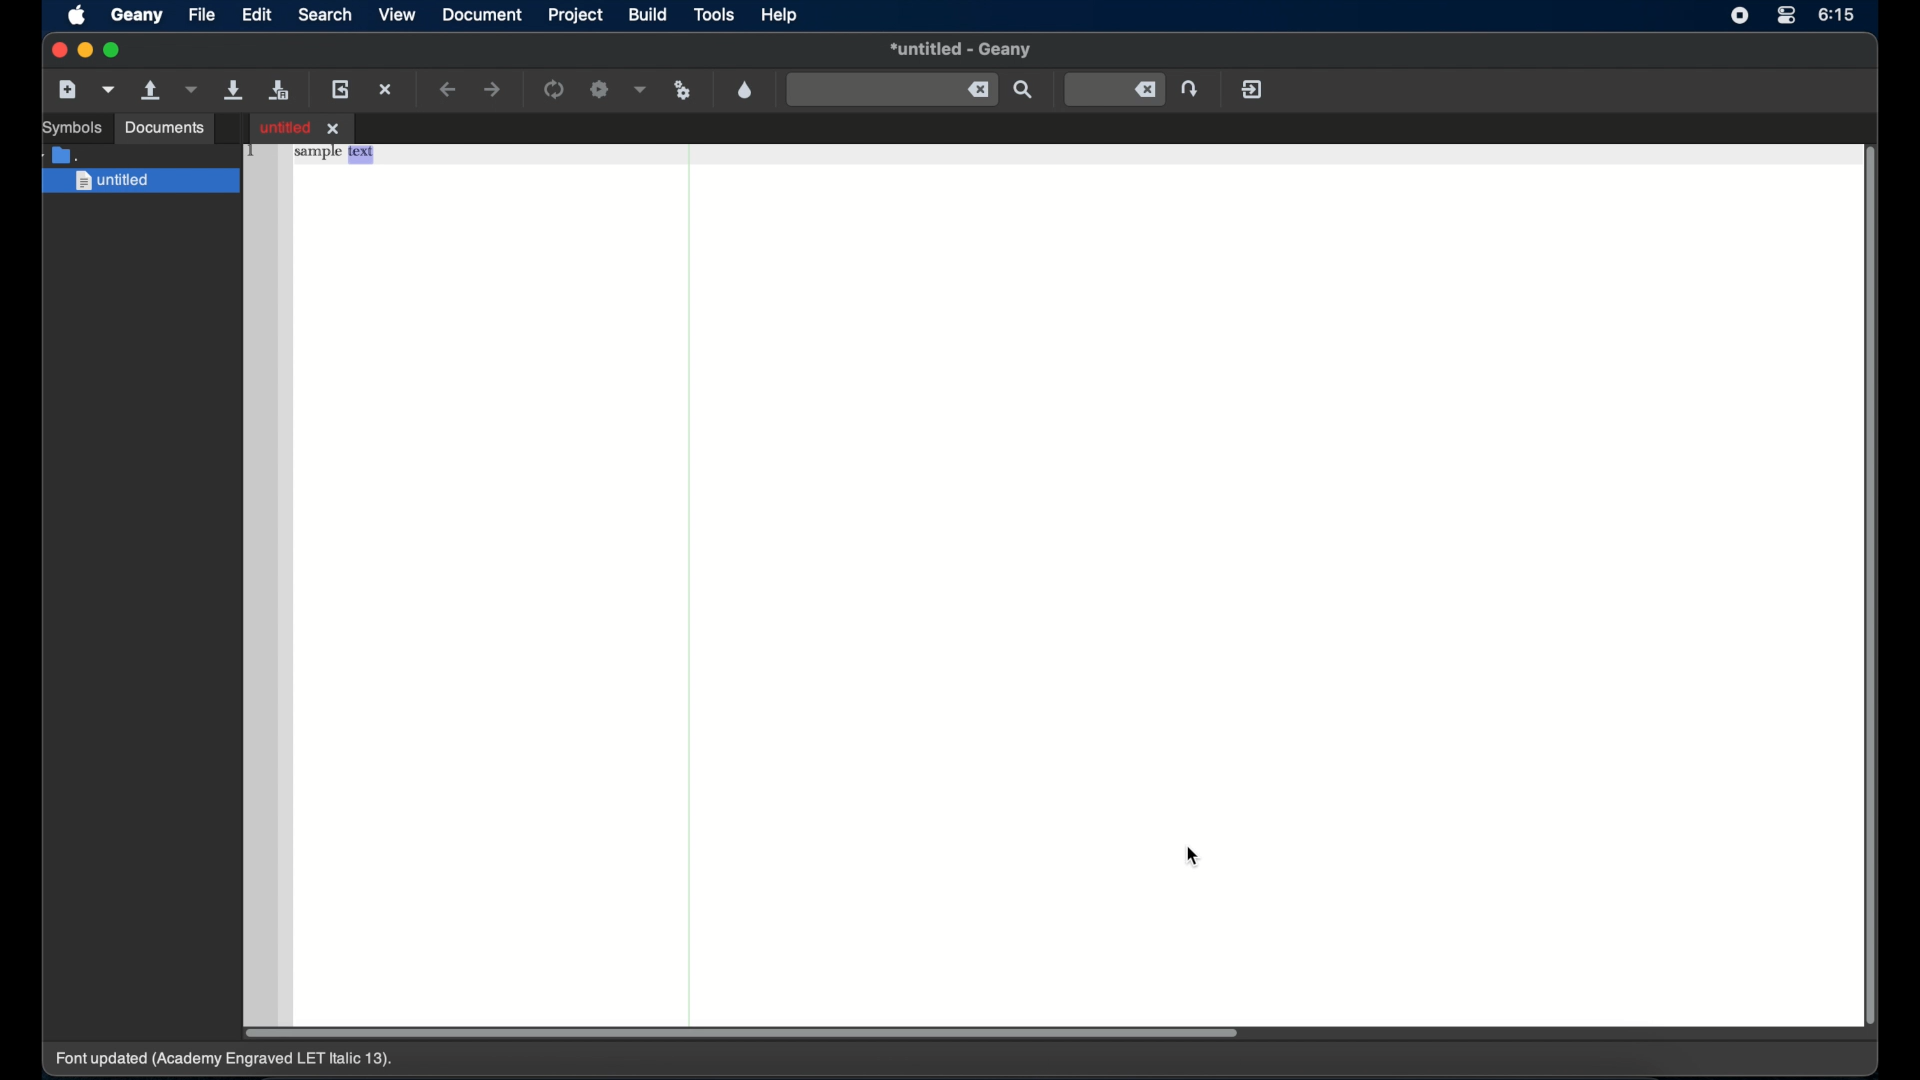 The height and width of the screenshot is (1080, 1920). What do you see at coordinates (76, 17) in the screenshot?
I see `apple icon` at bounding box center [76, 17].